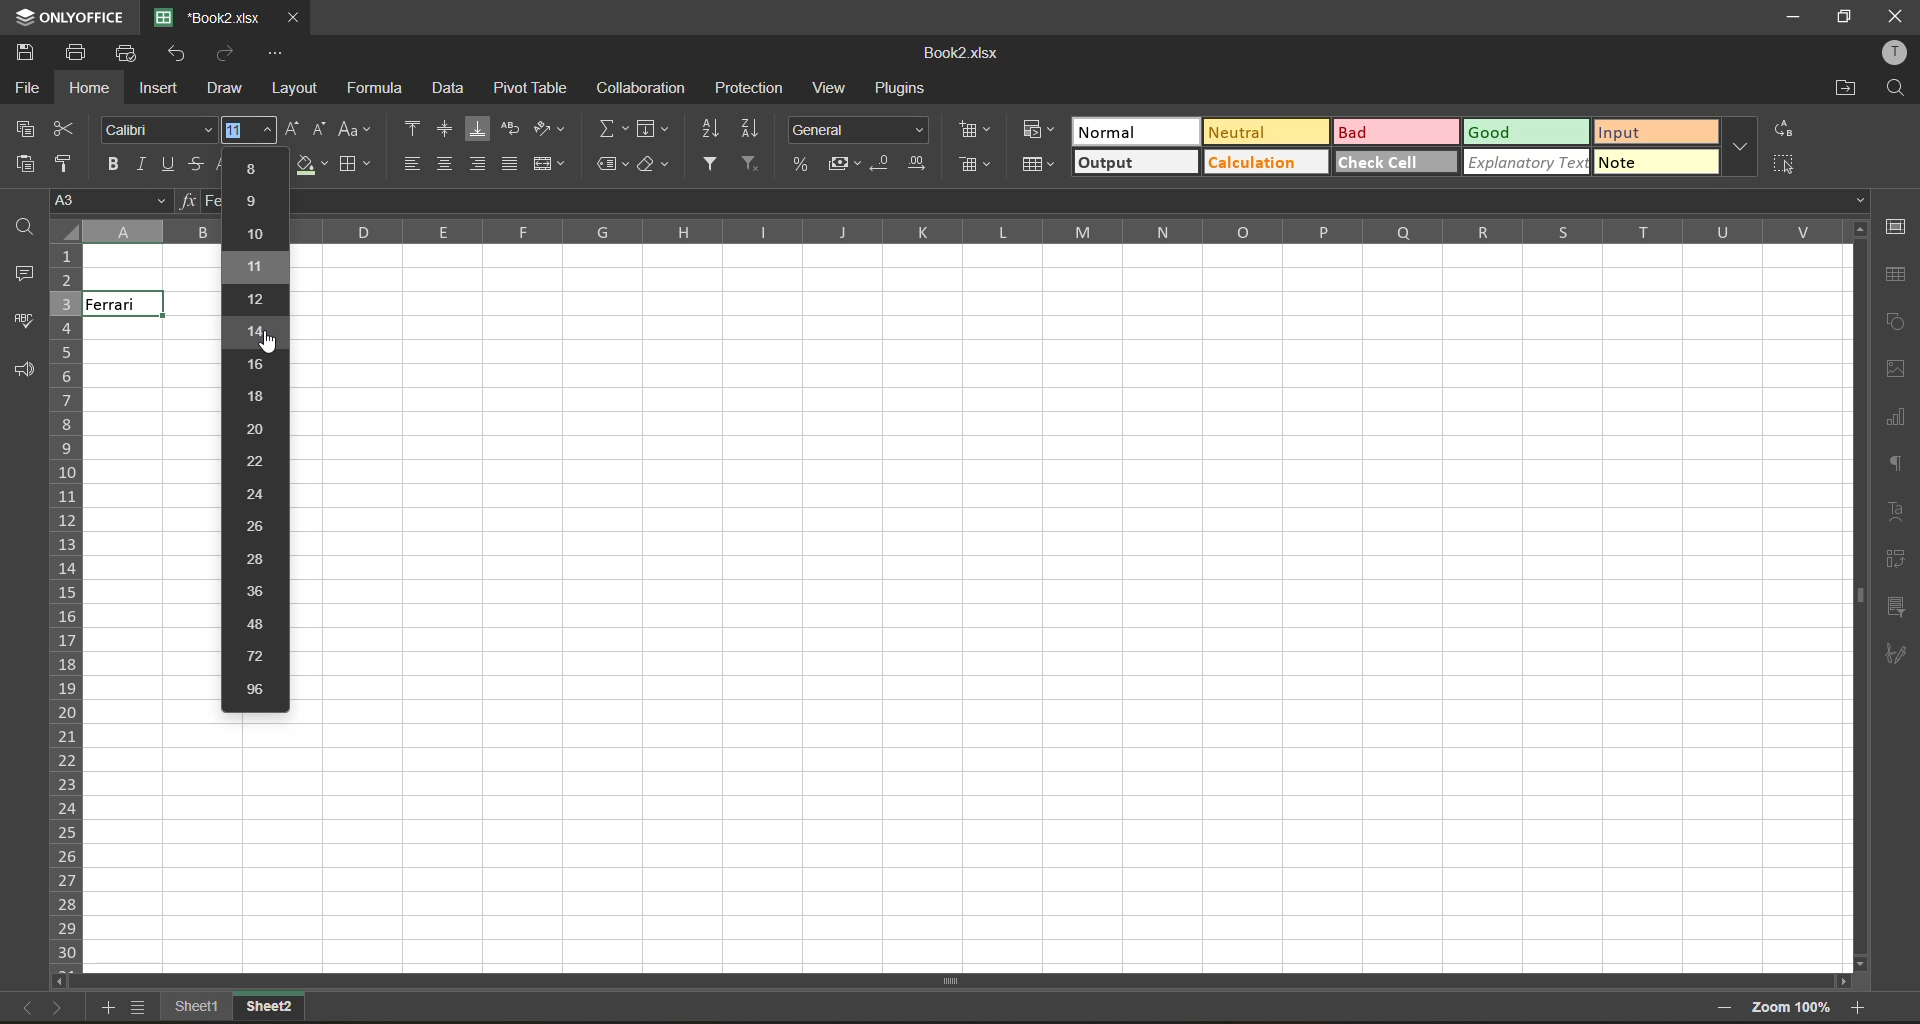 The image size is (1920, 1024). I want to click on named ranges, so click(612, 160).